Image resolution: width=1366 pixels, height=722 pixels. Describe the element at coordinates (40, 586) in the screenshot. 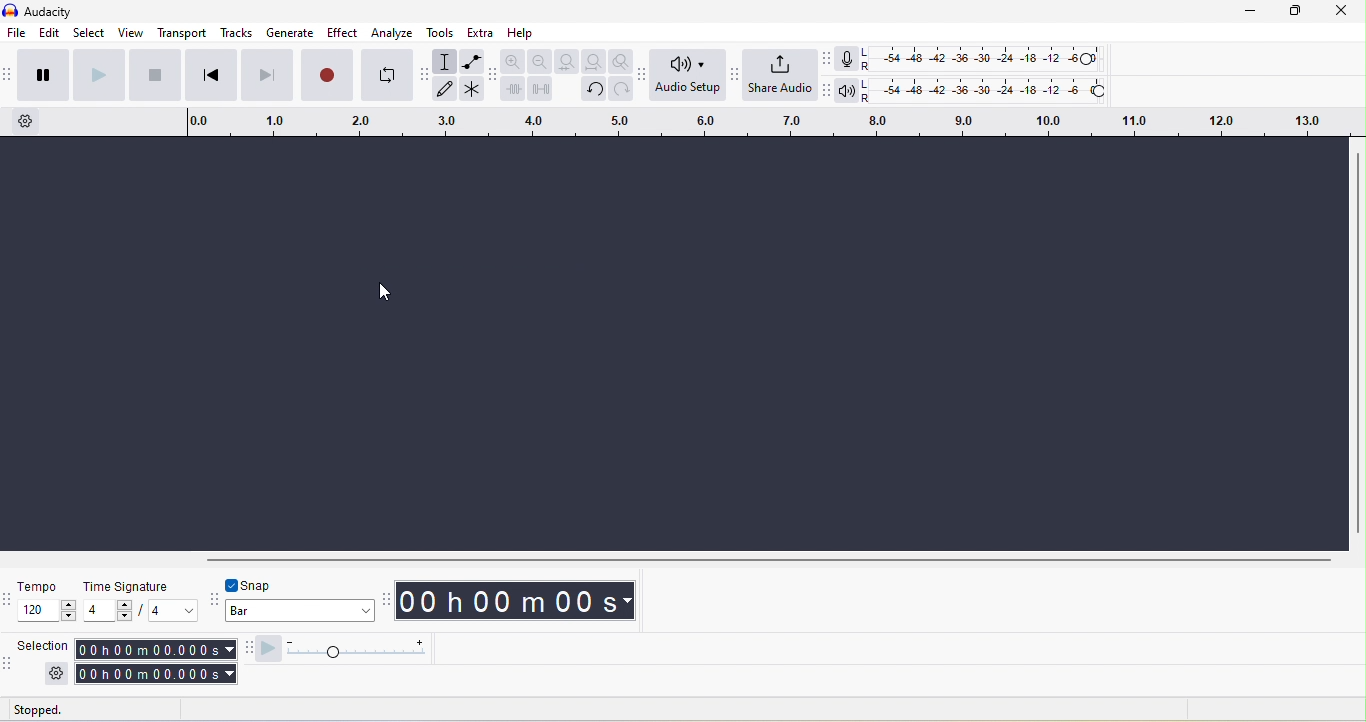

I see `tempo` at that location.